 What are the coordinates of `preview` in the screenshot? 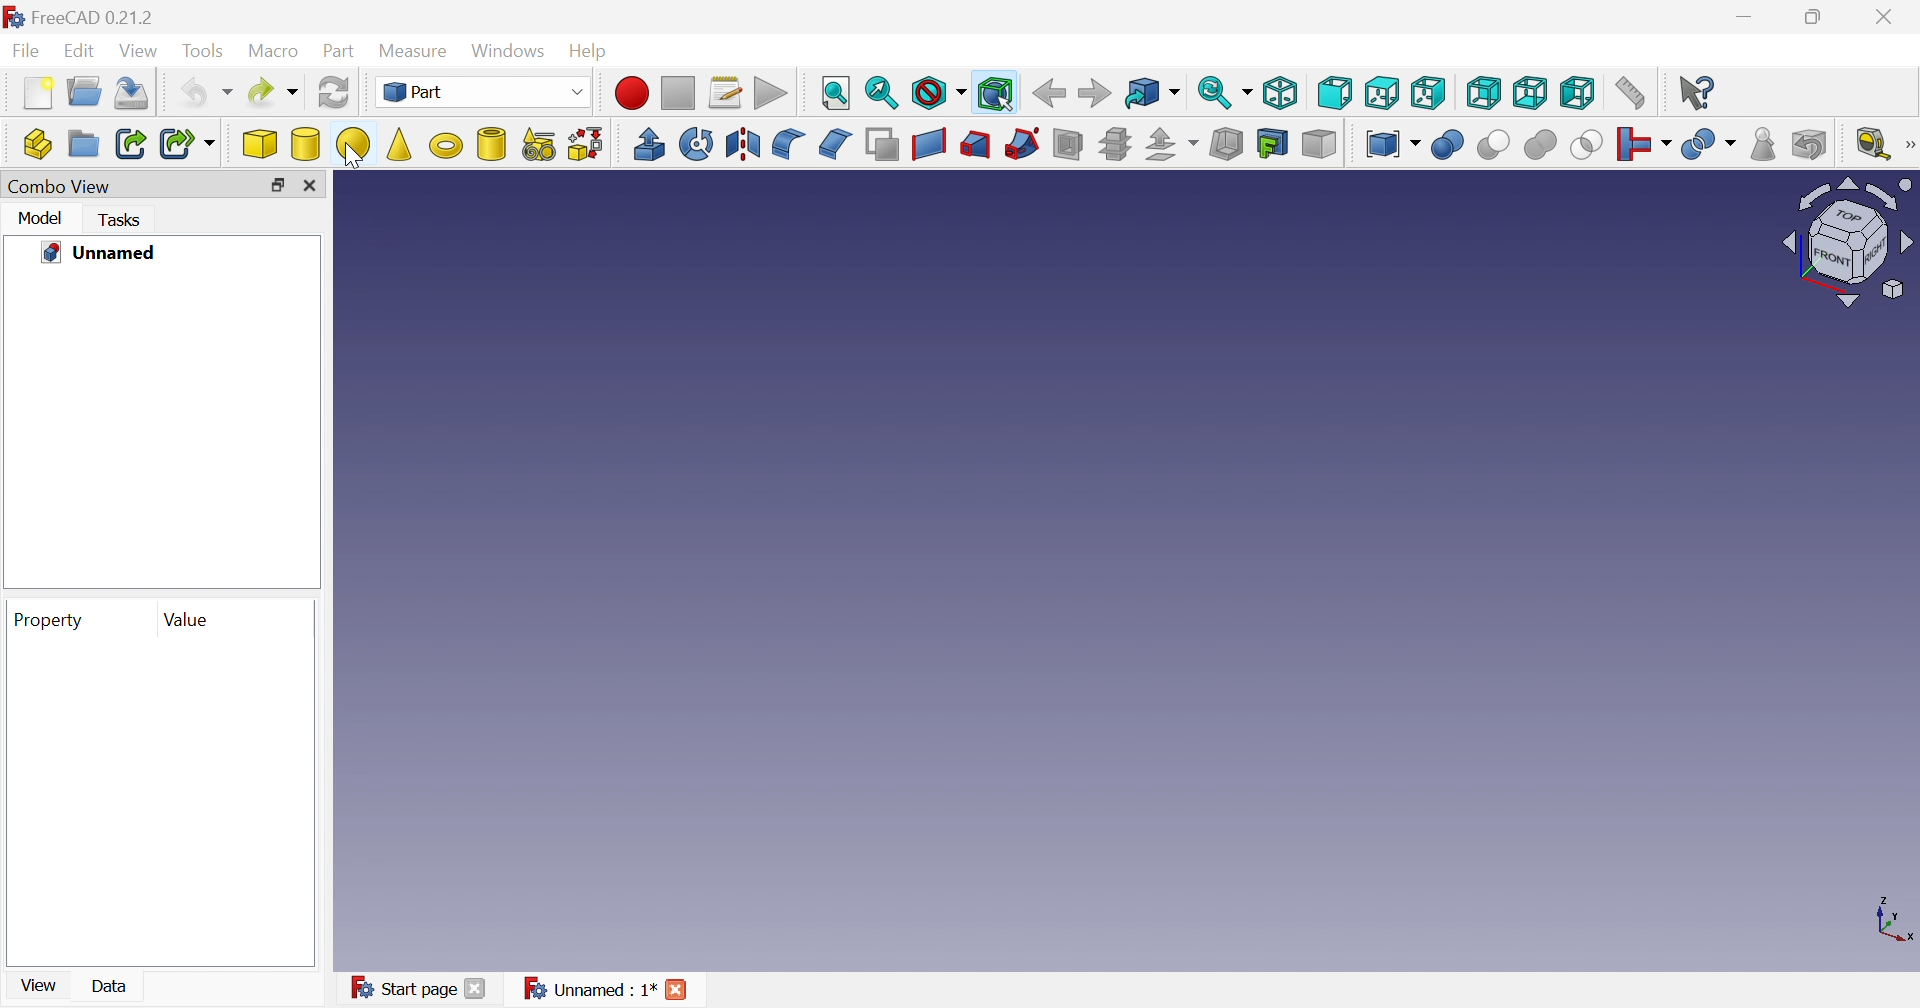 It's located at (159, 803).